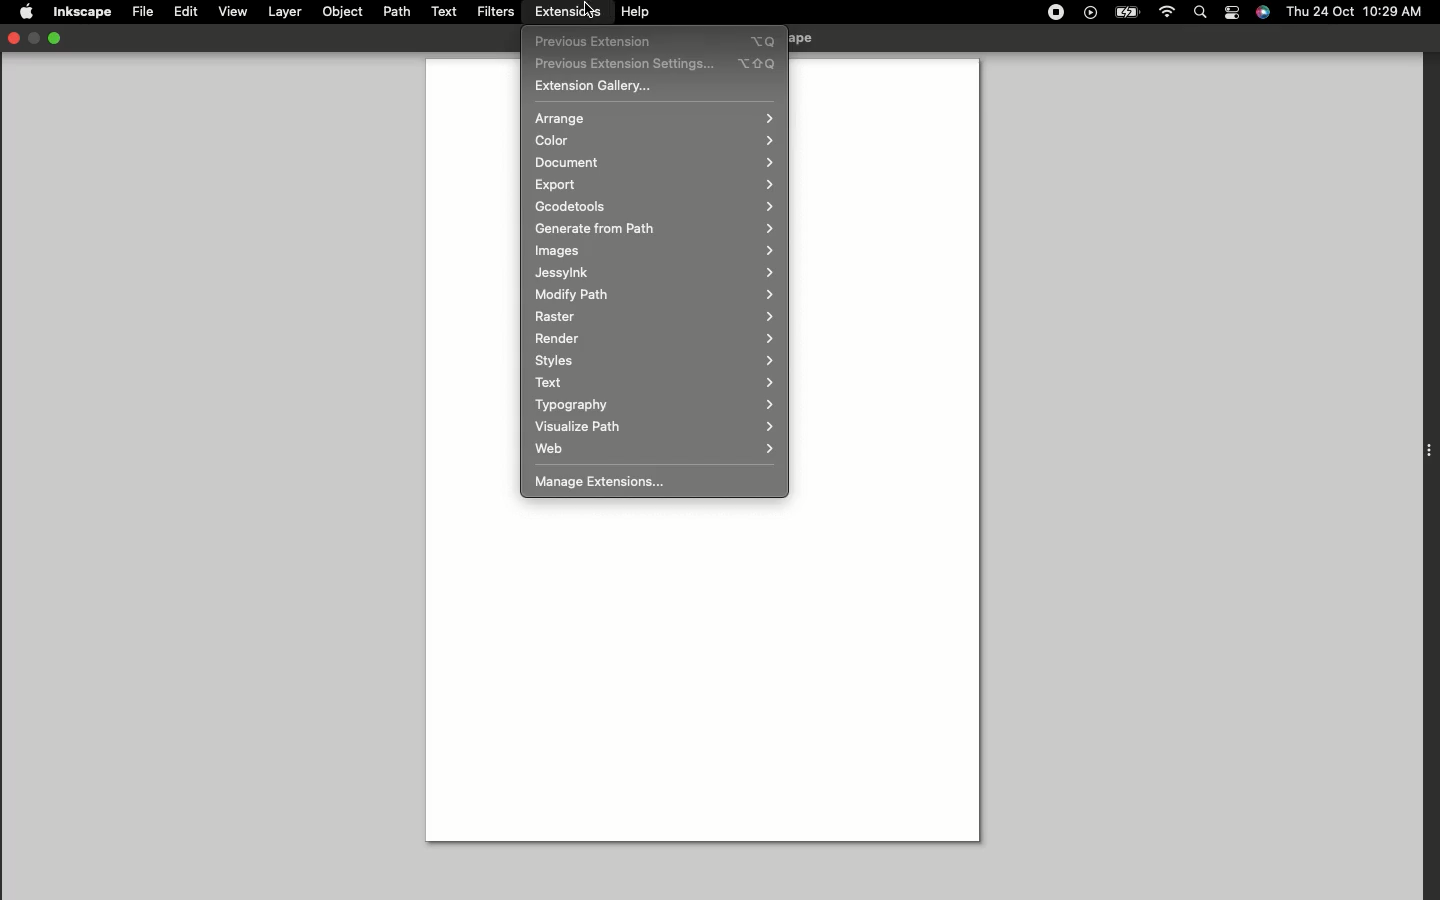 The width and height of the screenshot is (1440, 900). Describe the element at coordinates (1090, 13) in the screenshot. I see `Play` at that location.